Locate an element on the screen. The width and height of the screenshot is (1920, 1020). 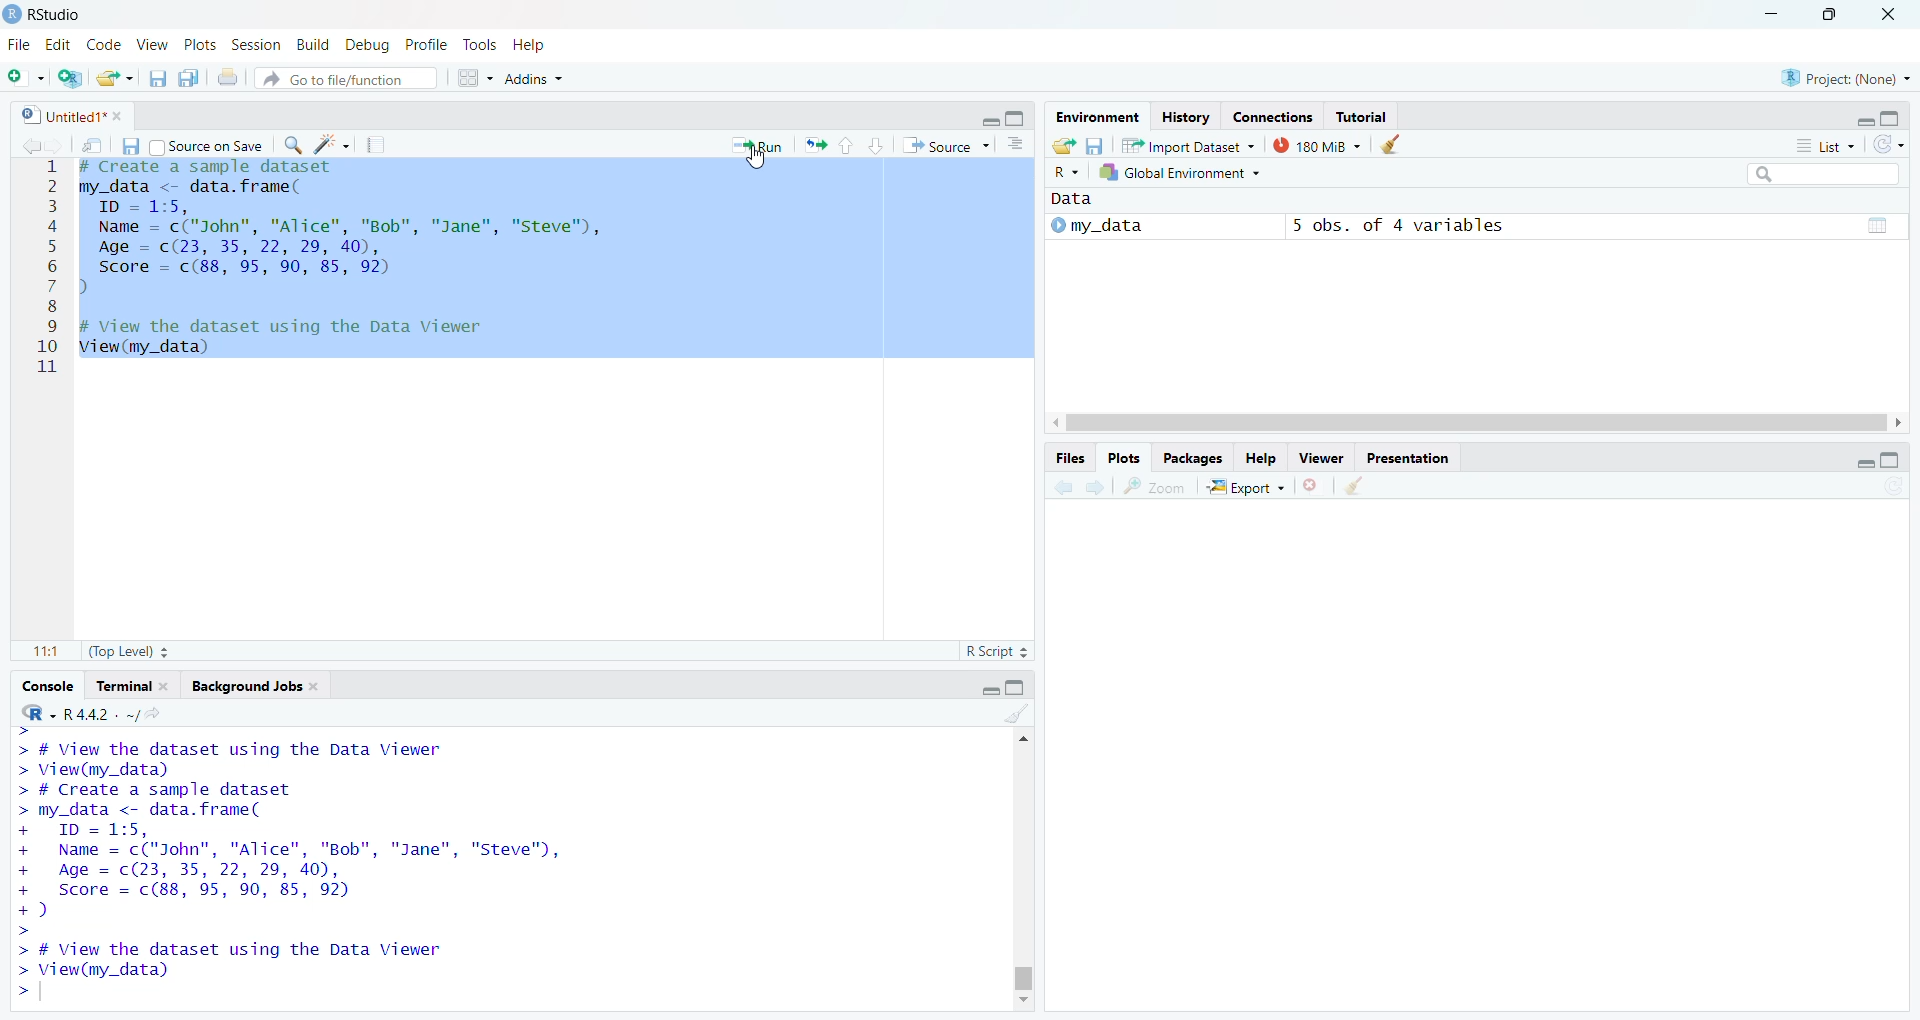
Viewer is located at coordinates (1319, 458).